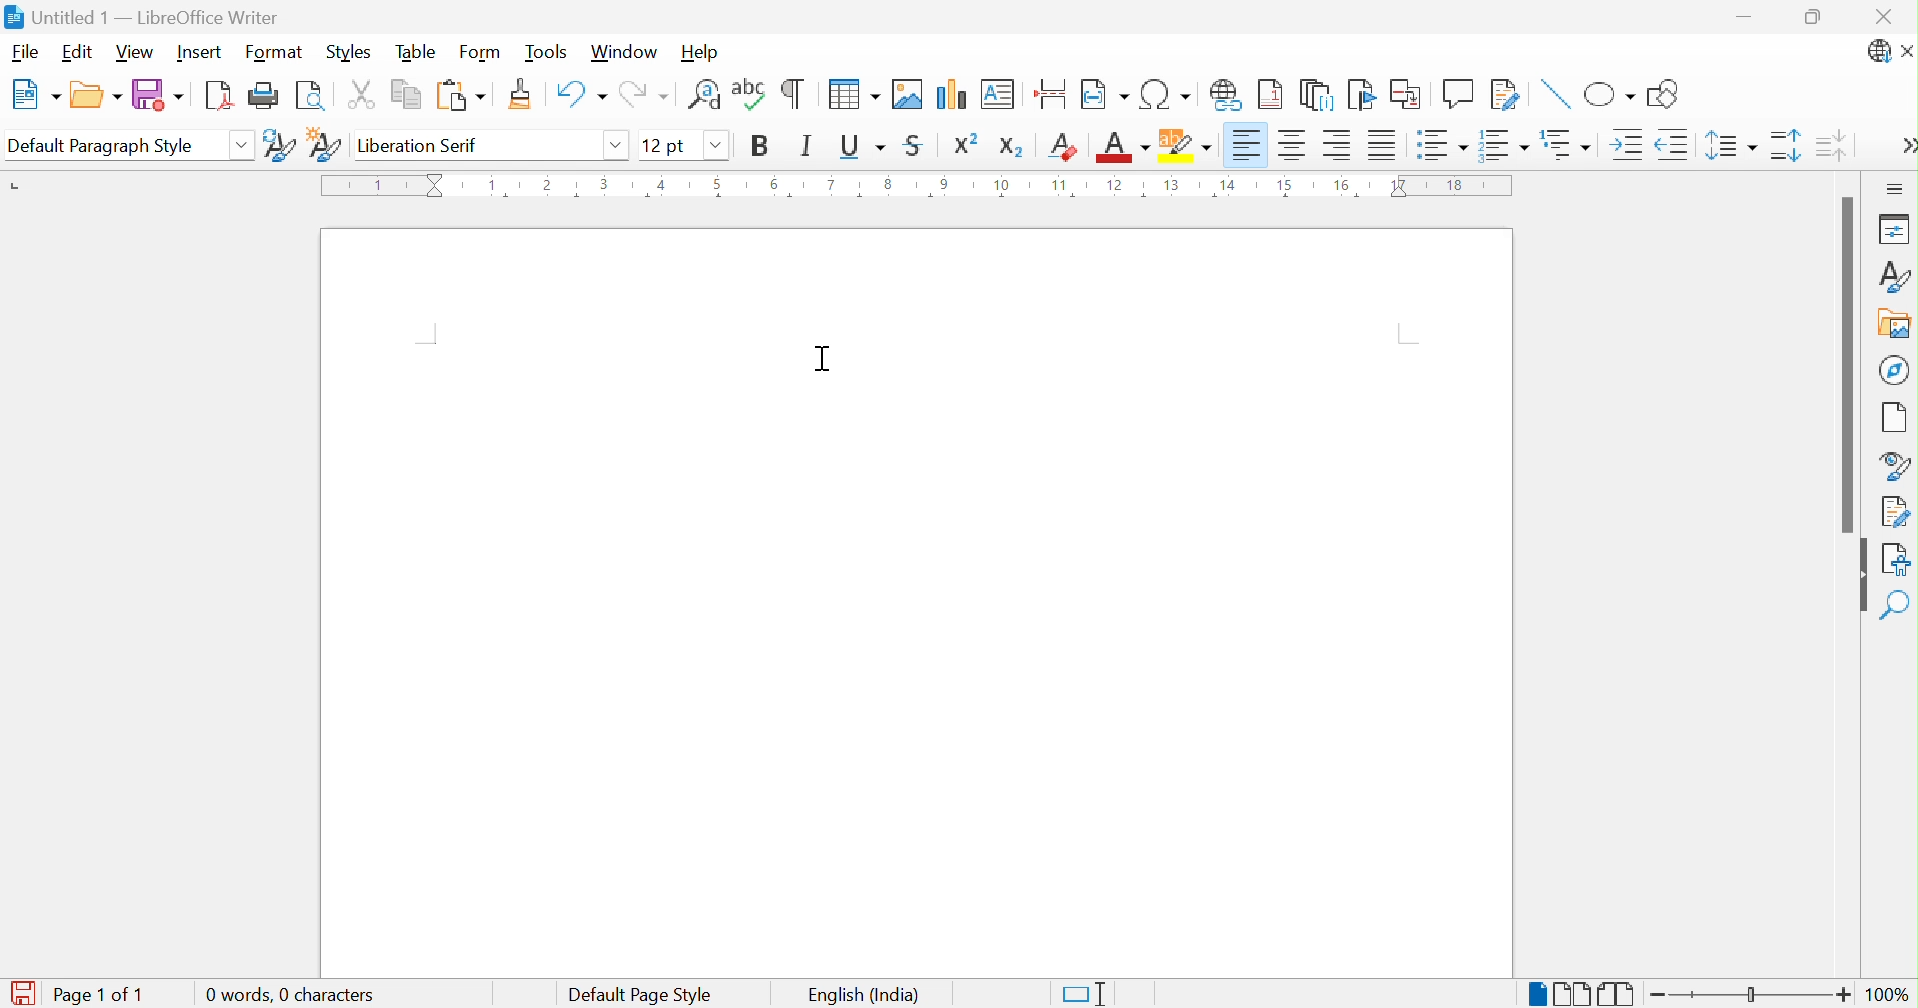 This screenshot has height=1008, width=1918. What do you see at coordinates (1541, 996) in the screenshot?
I see `Single-page view` at bounding box center [1541, 996].